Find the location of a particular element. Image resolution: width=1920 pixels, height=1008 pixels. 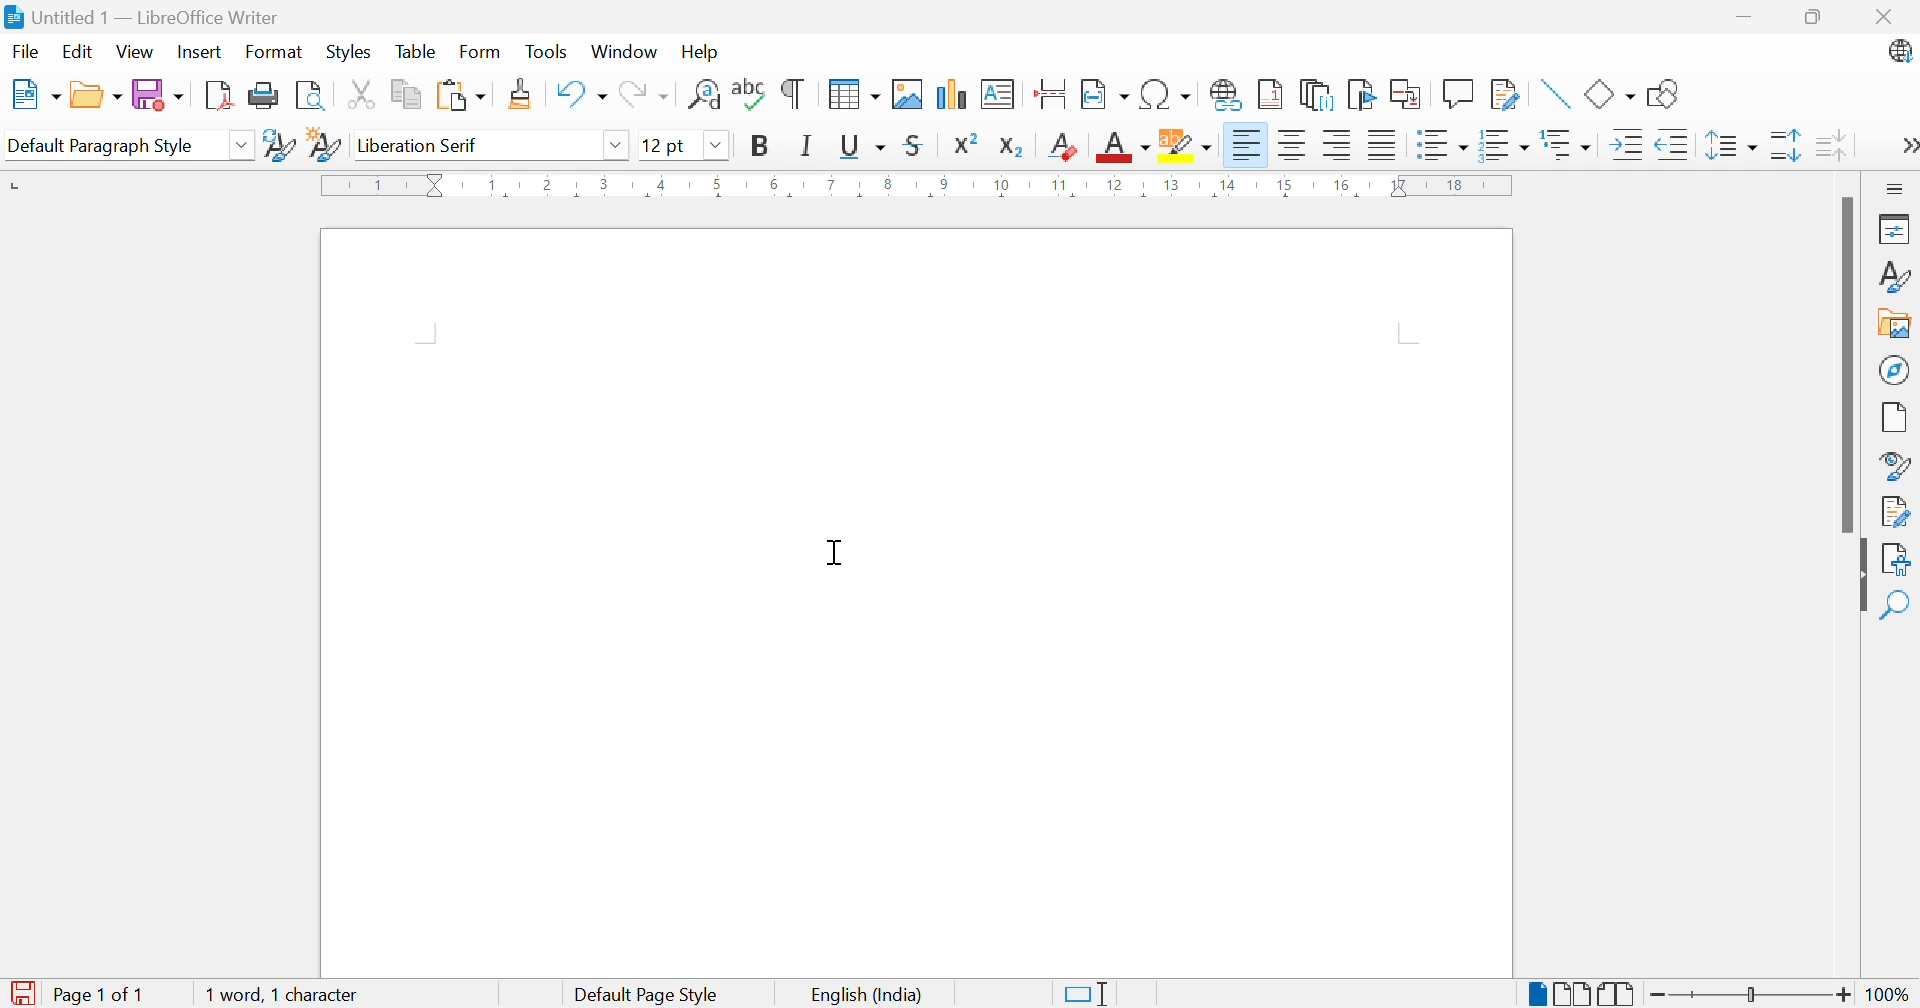

Open is located at coordinates (96, 96).